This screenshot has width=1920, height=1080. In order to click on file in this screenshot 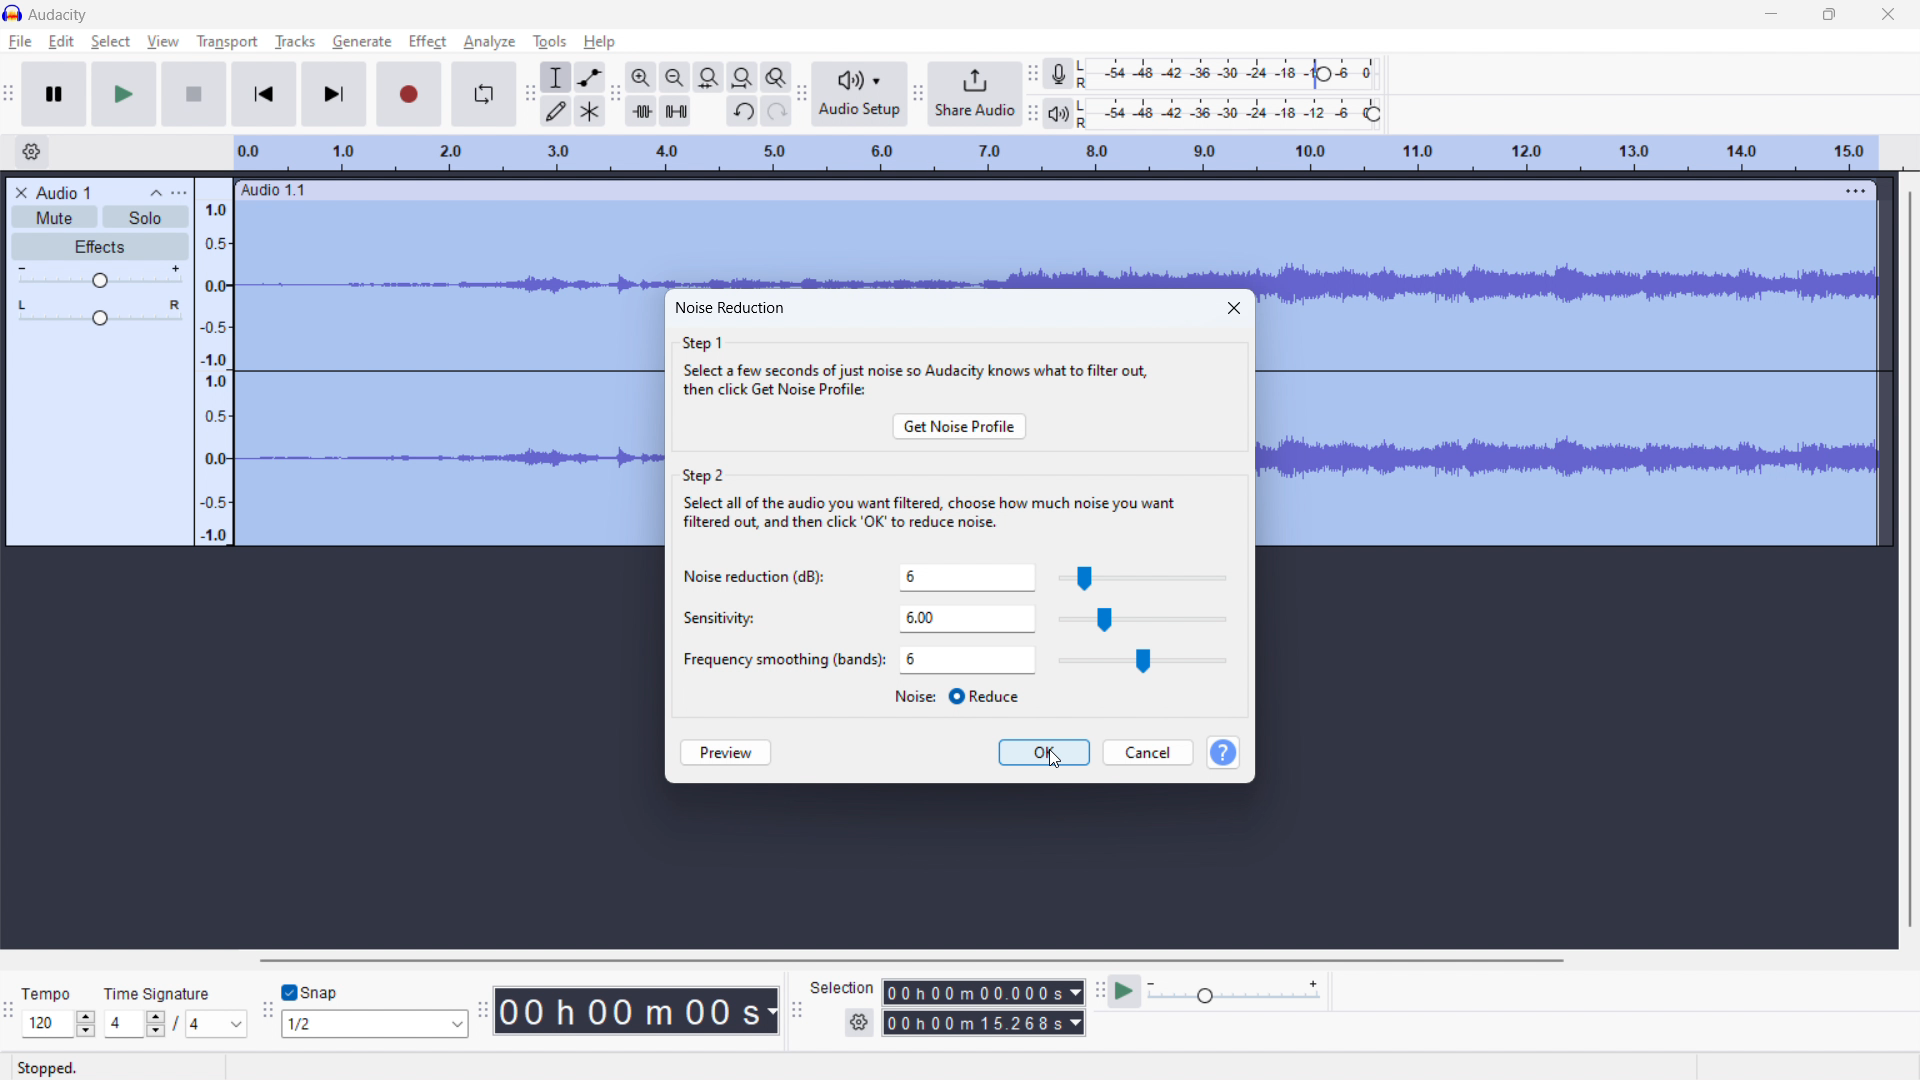, I will do `click(20, 41)`.